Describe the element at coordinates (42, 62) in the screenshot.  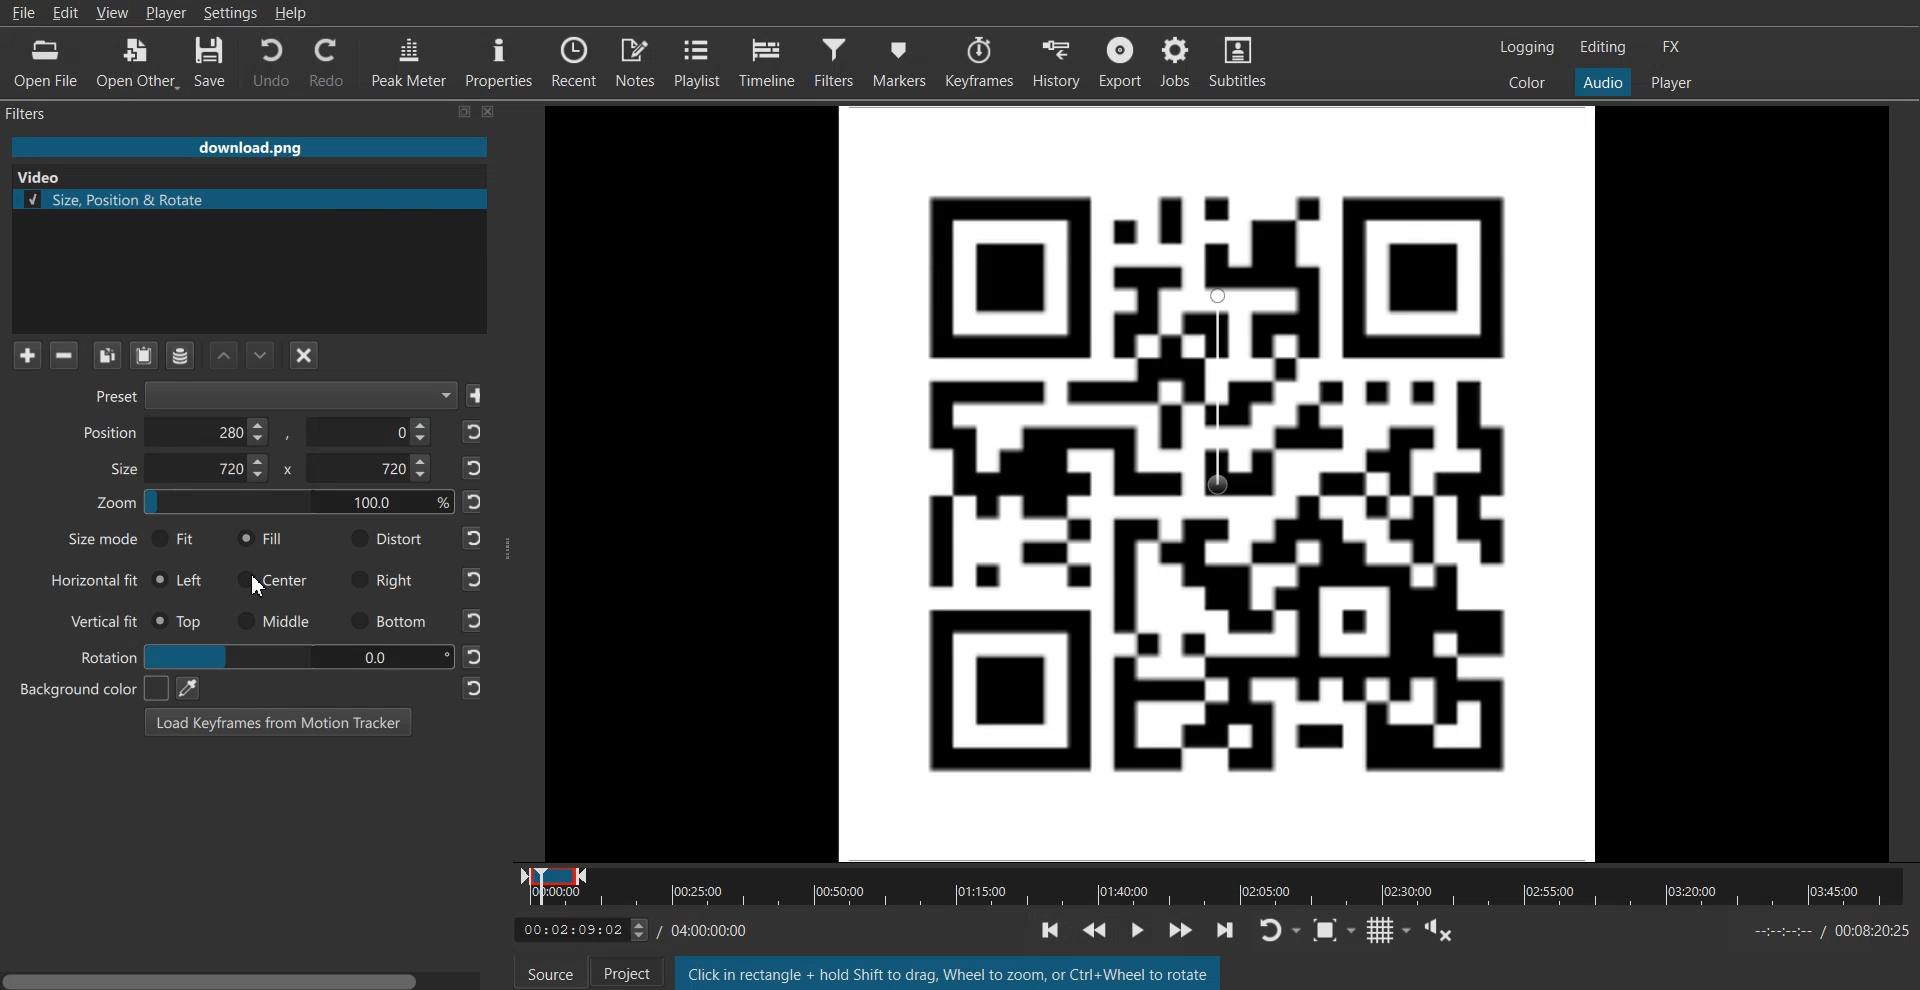
I see `Open File` at that location.